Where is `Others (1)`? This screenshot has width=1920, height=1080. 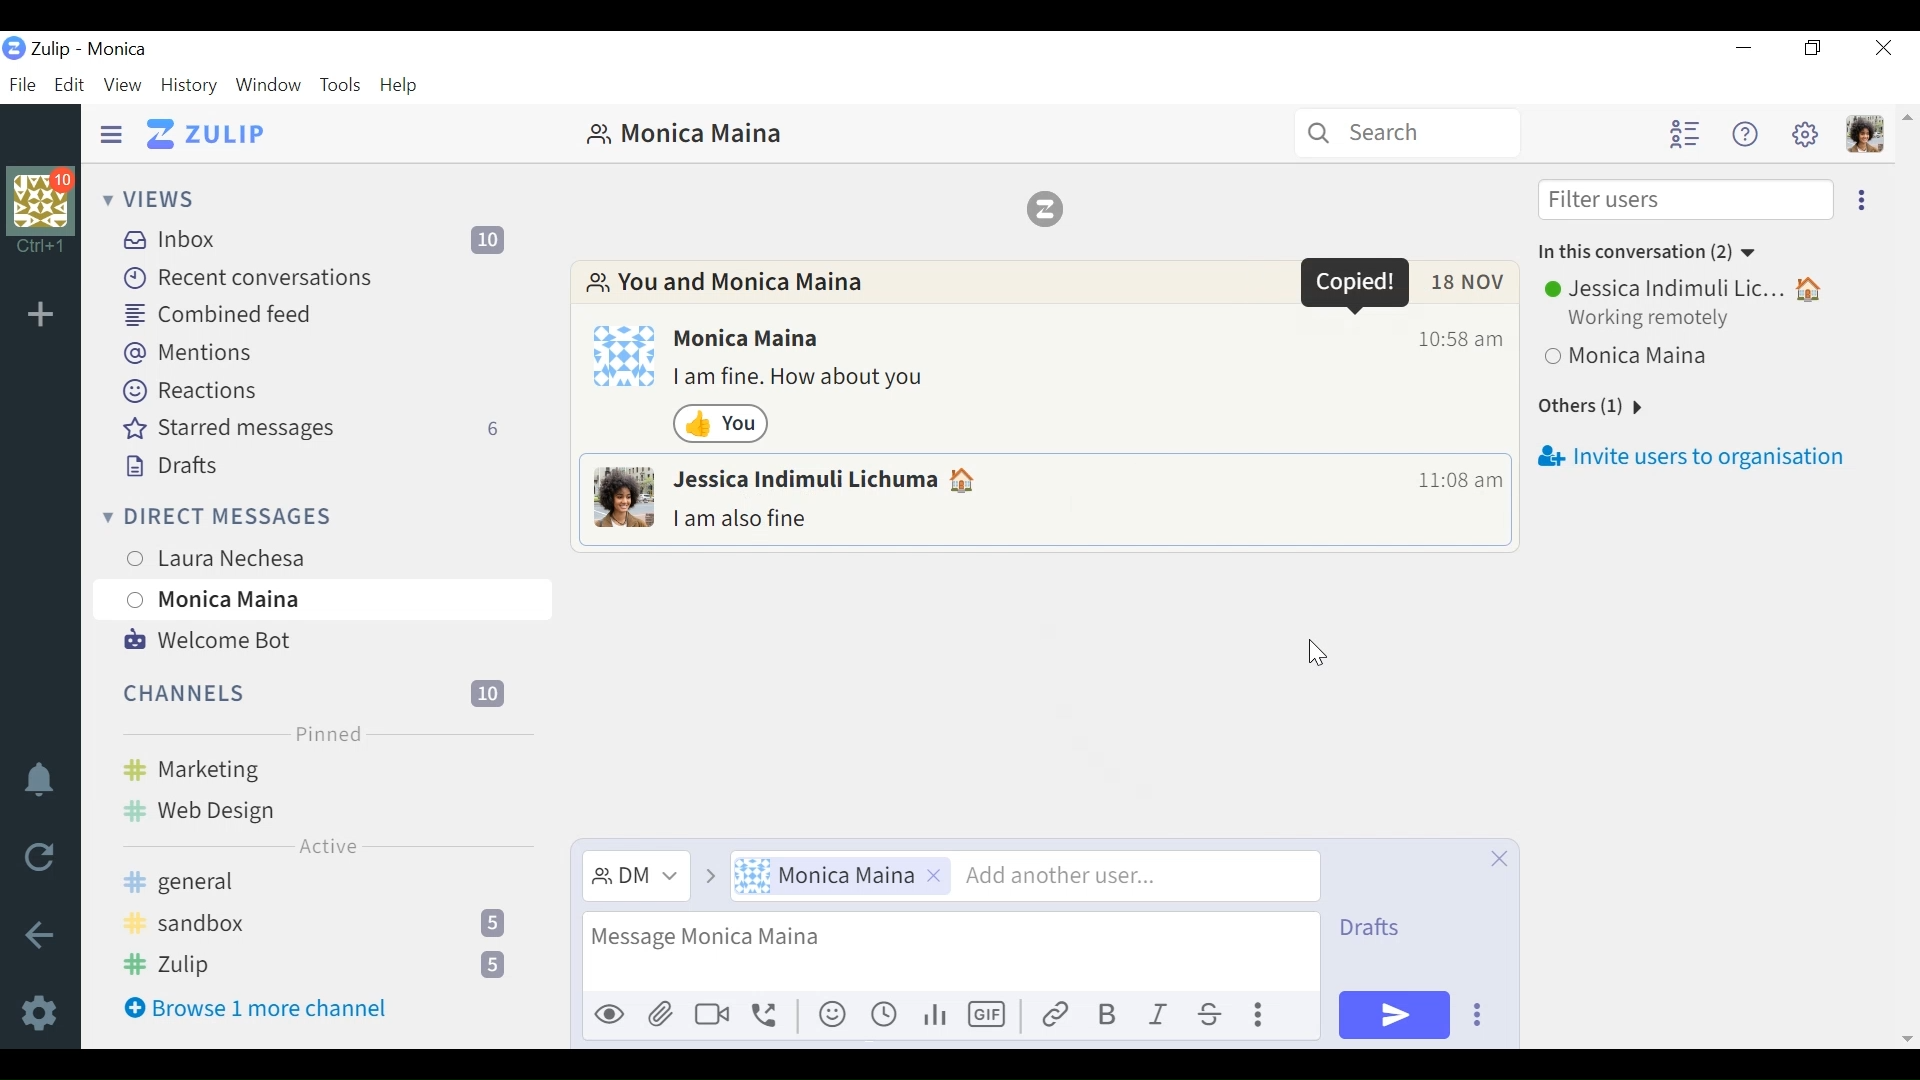
Others (1) is located at coordinates (1594, 406).